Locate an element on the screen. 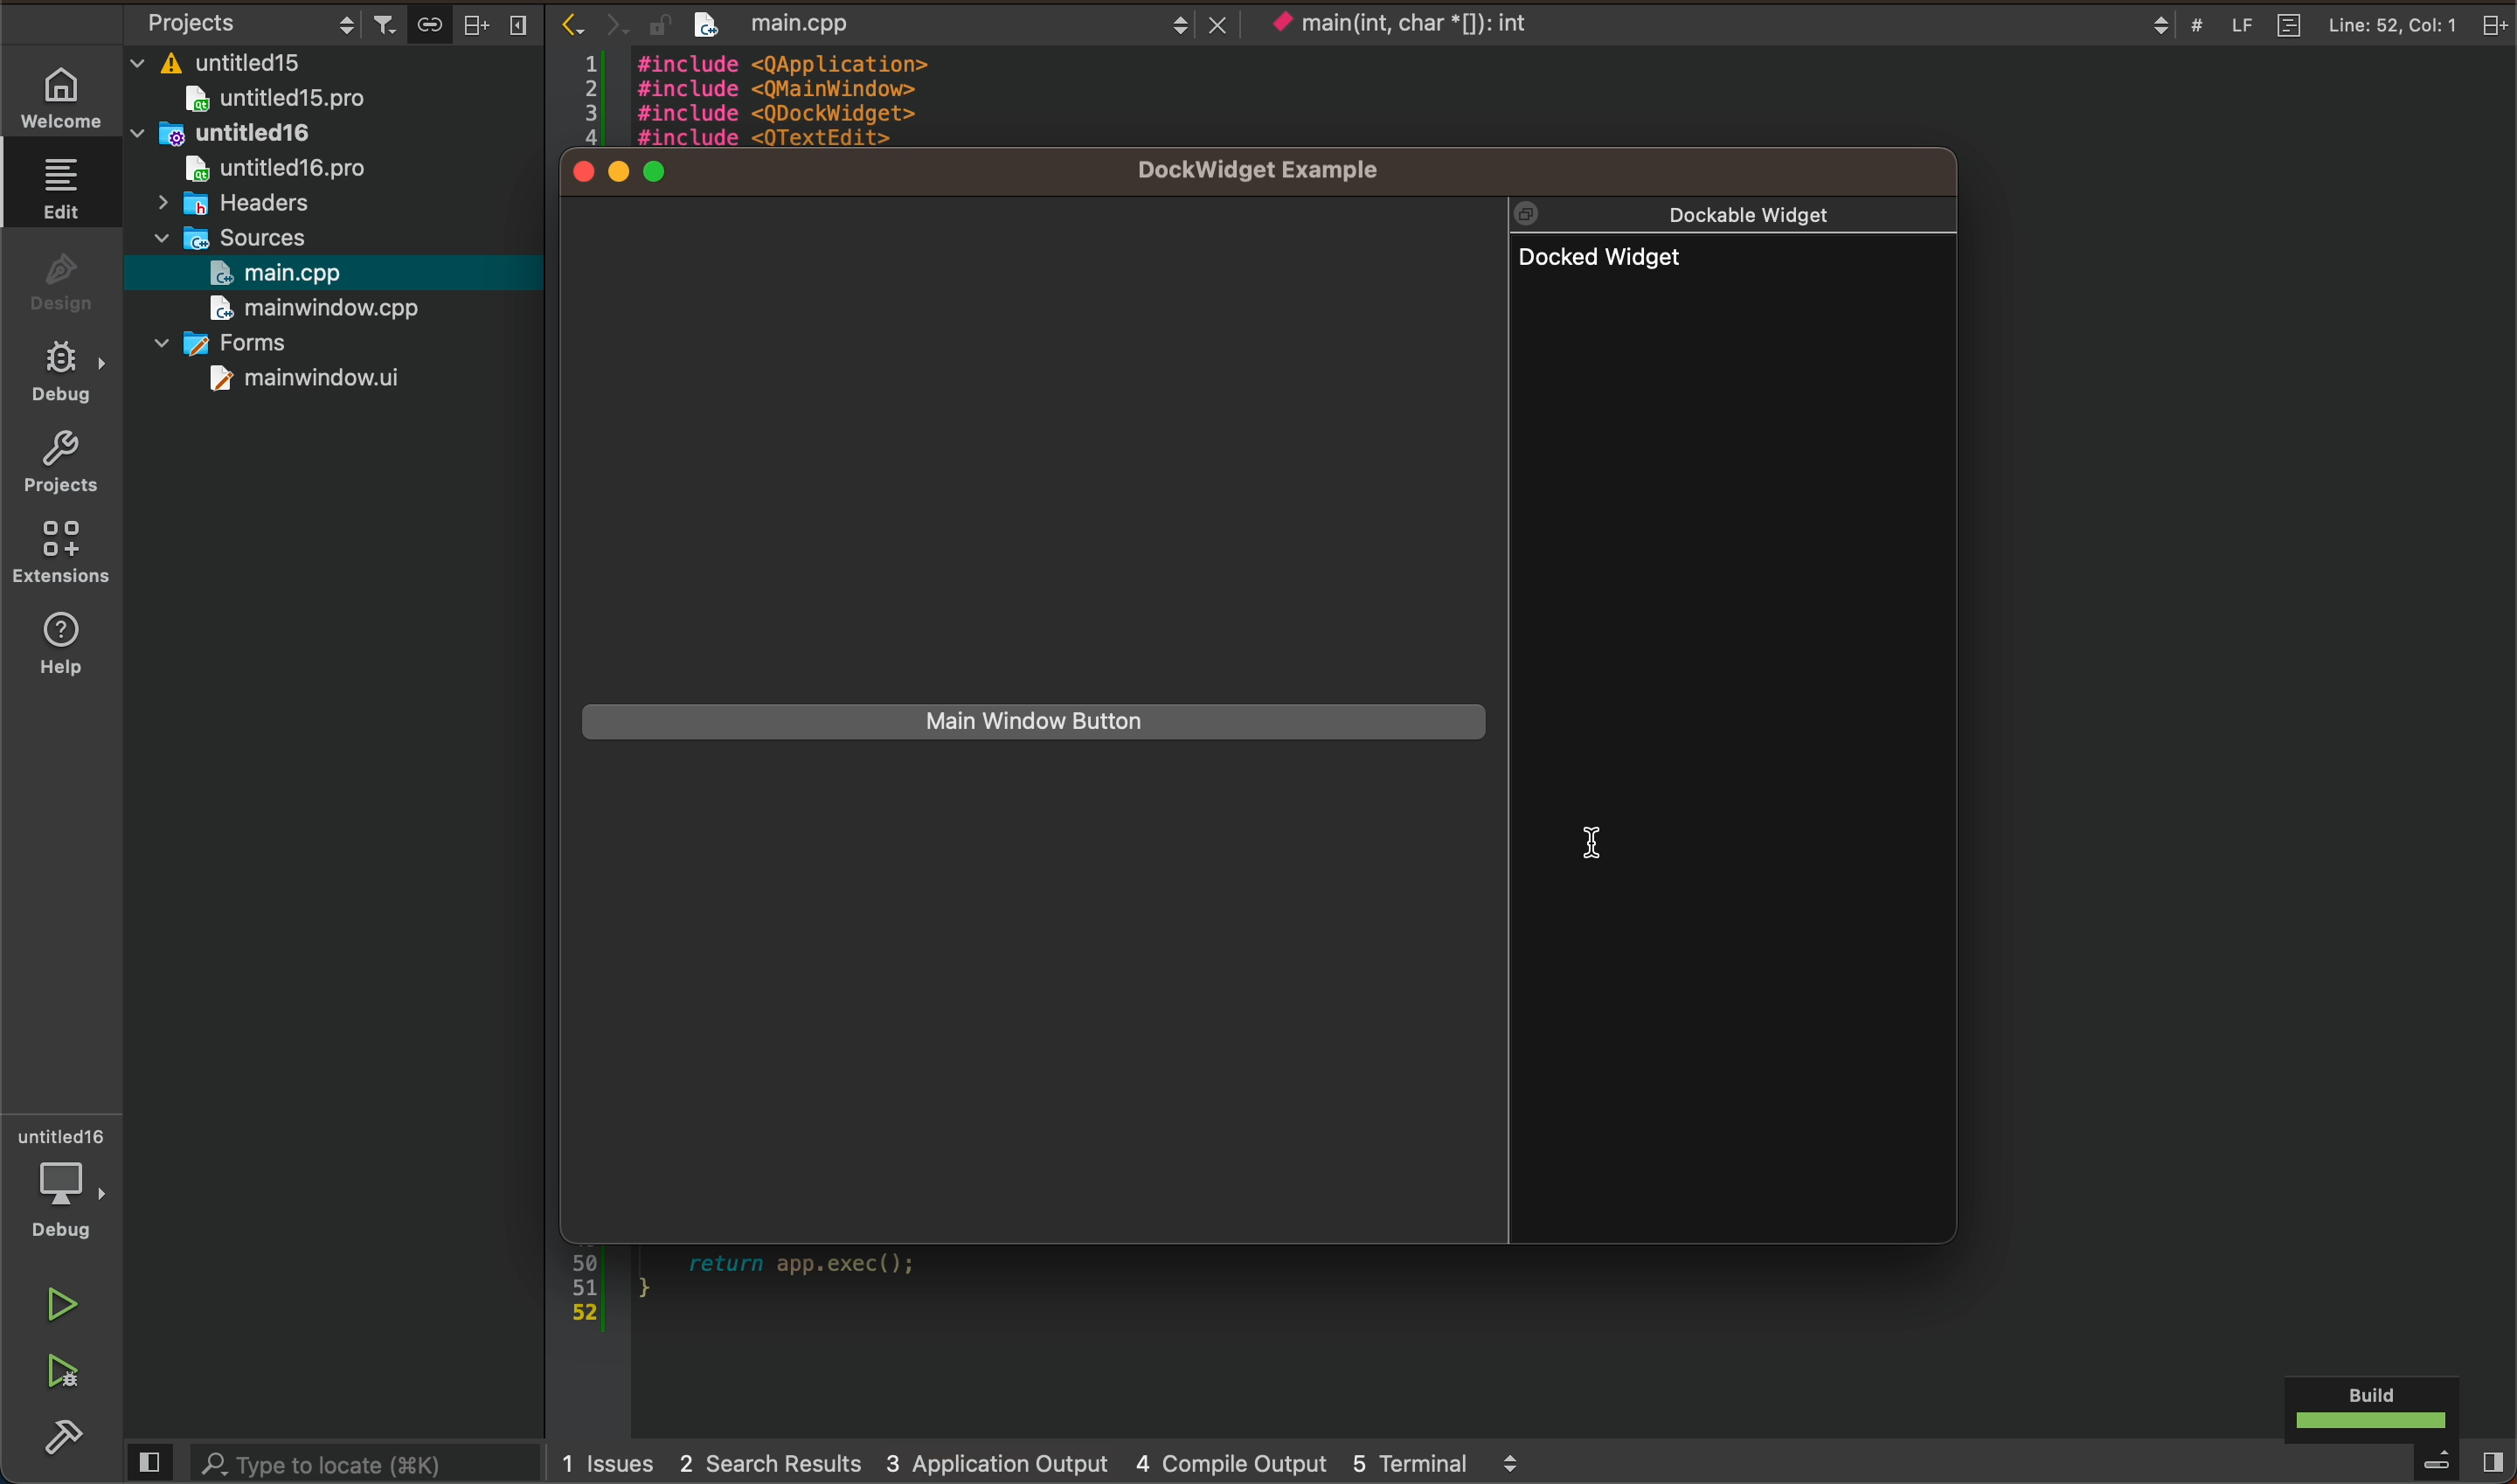 The width and height of the screenshot is (2517, 1484). edit is located at coordinates (51, 183).